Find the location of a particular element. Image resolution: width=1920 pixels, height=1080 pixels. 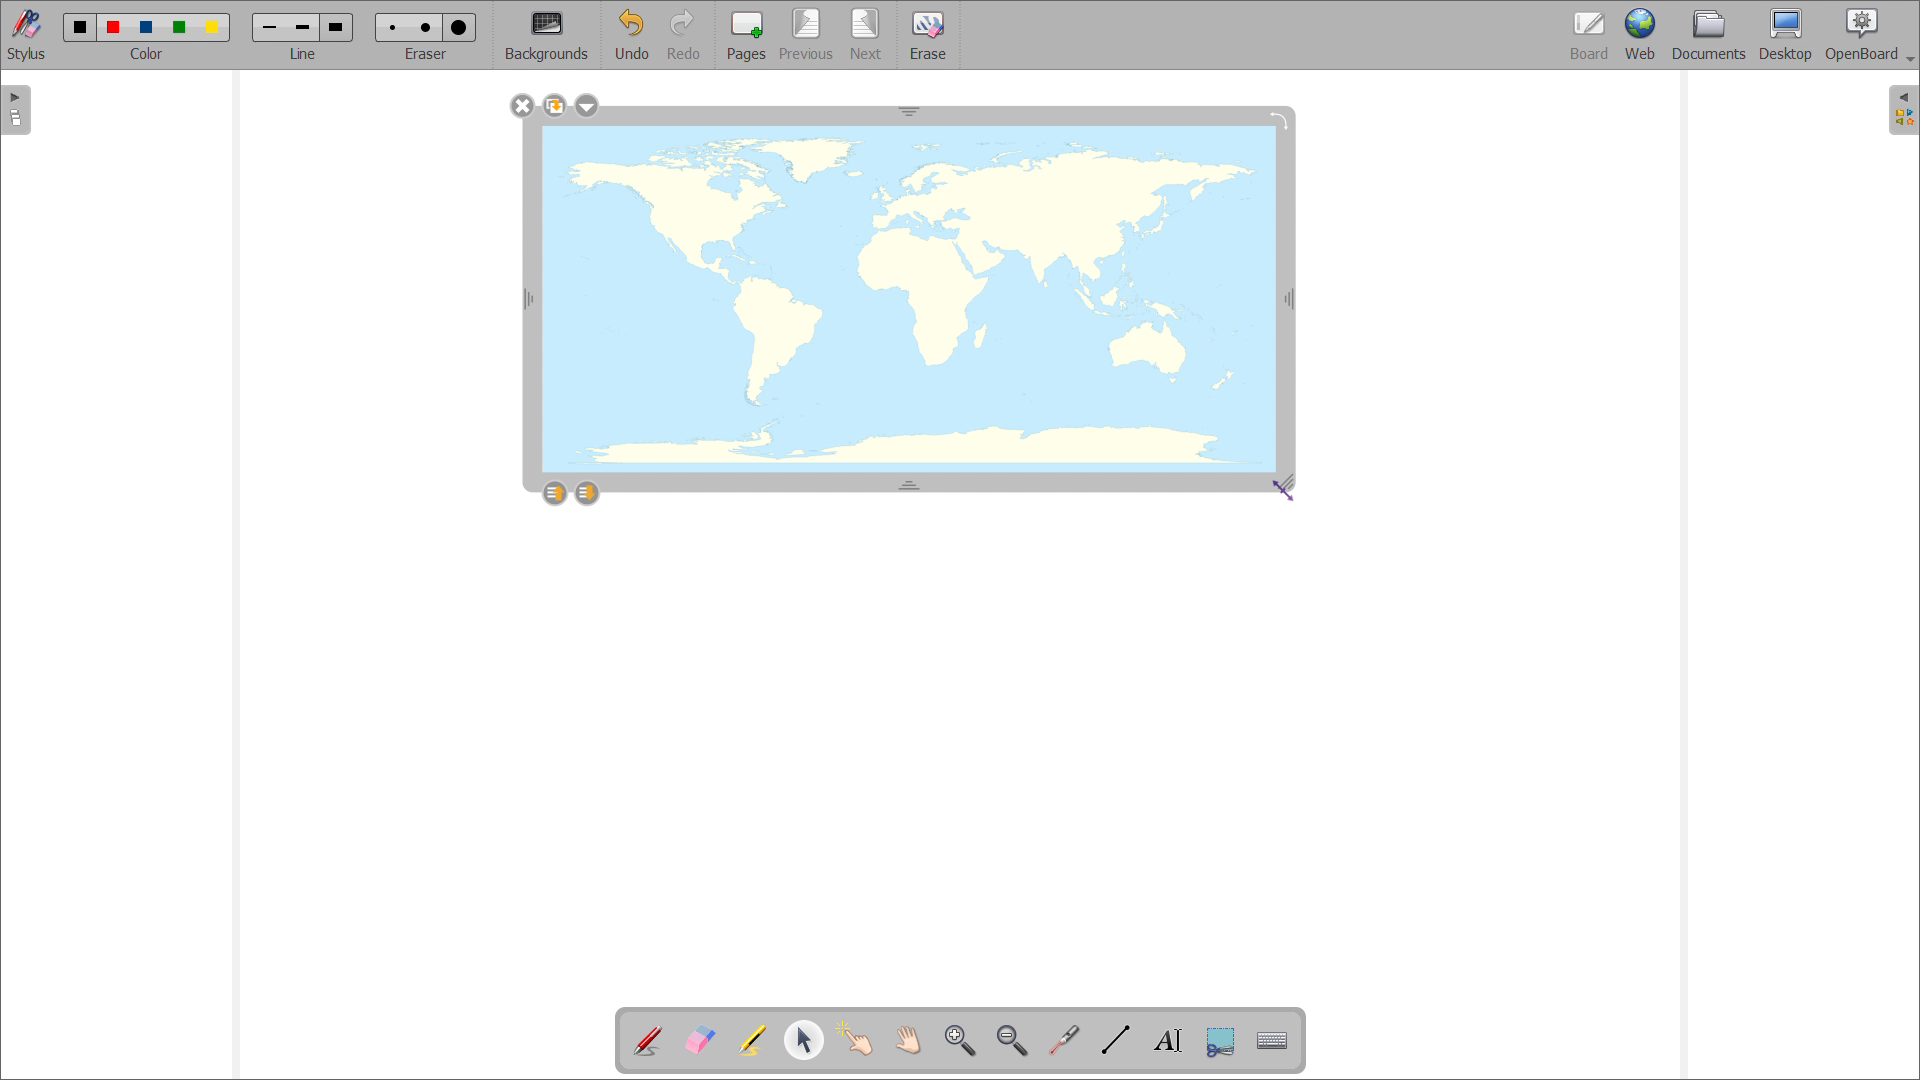

openboard settings is located at coordinates (1869, 35).